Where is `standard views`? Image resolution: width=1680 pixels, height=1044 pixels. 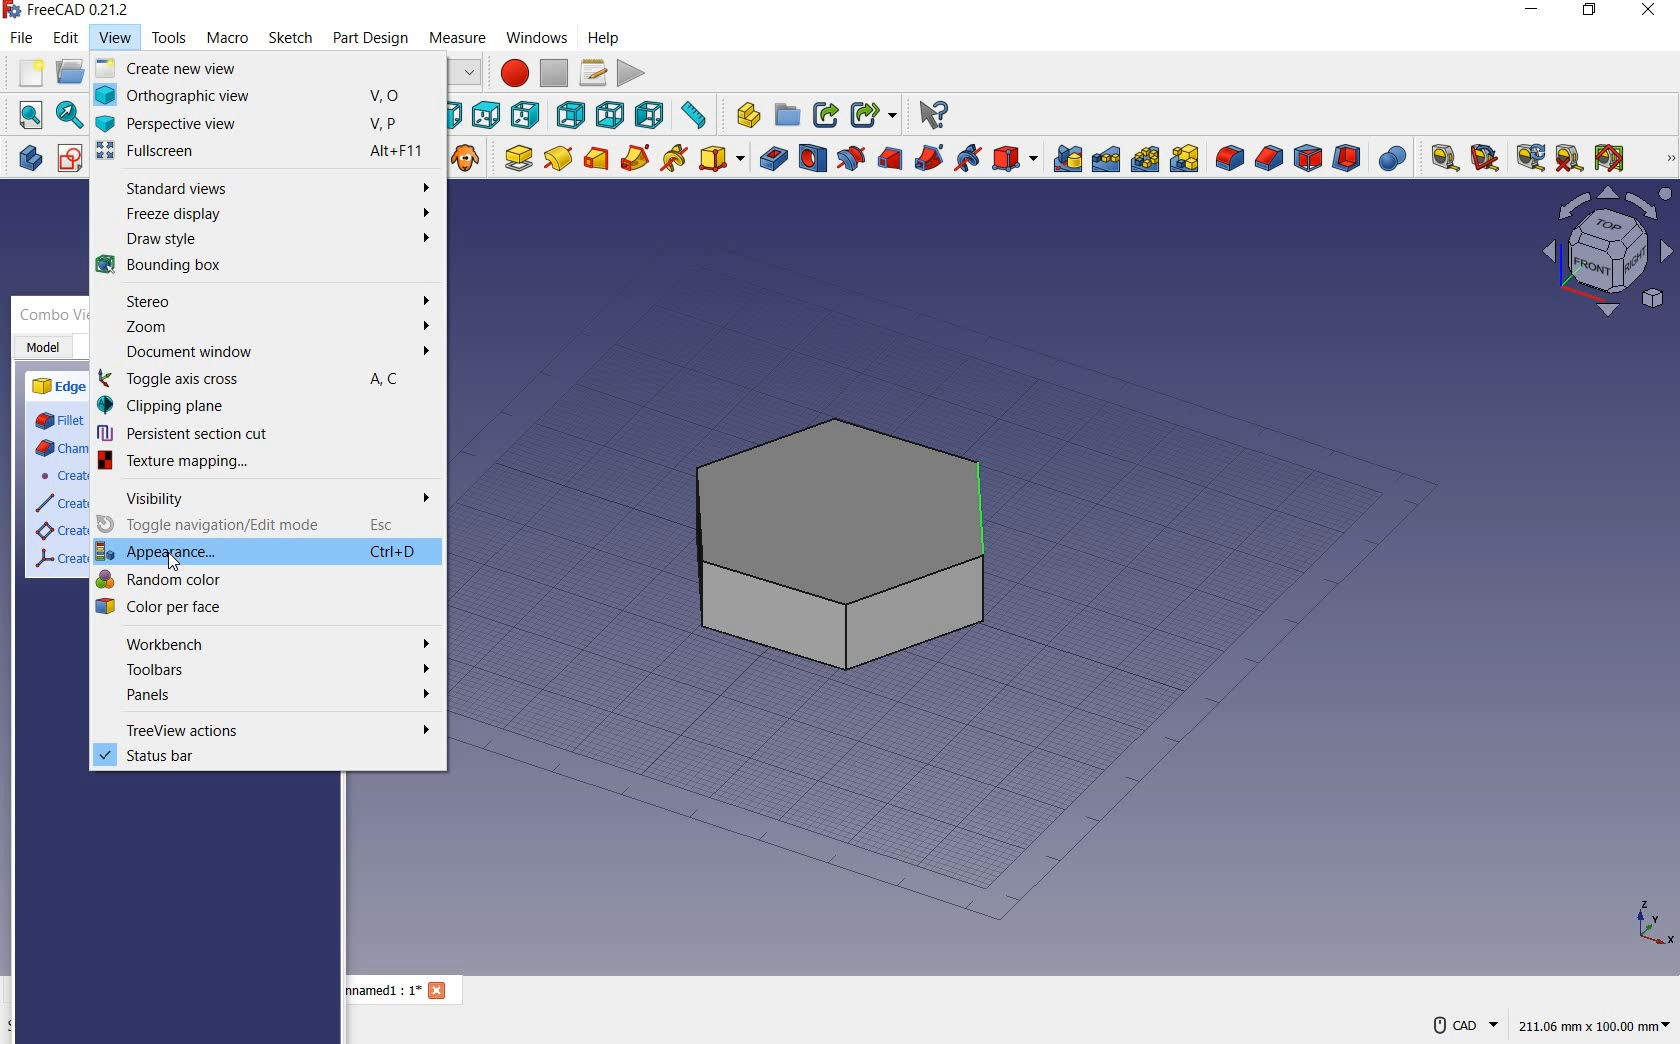 standard views is located at coordinates (265, 186).